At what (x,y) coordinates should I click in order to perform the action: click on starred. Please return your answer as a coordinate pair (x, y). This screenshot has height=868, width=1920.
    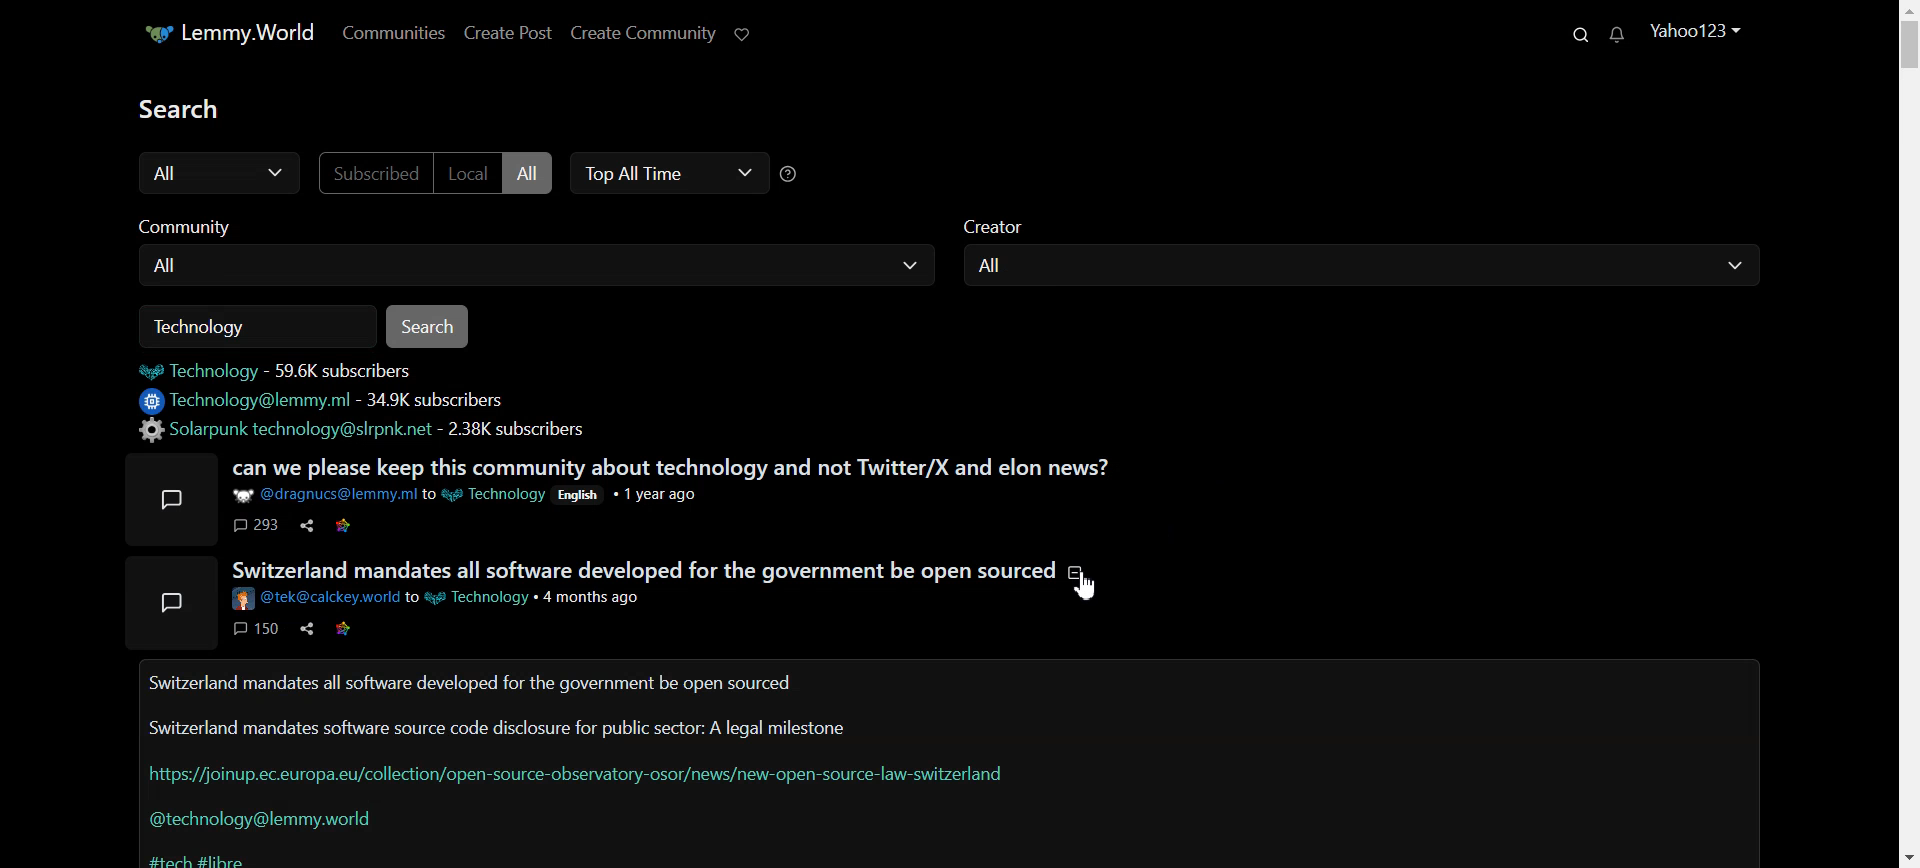
    Looking at the image, I should click on (344, 526).